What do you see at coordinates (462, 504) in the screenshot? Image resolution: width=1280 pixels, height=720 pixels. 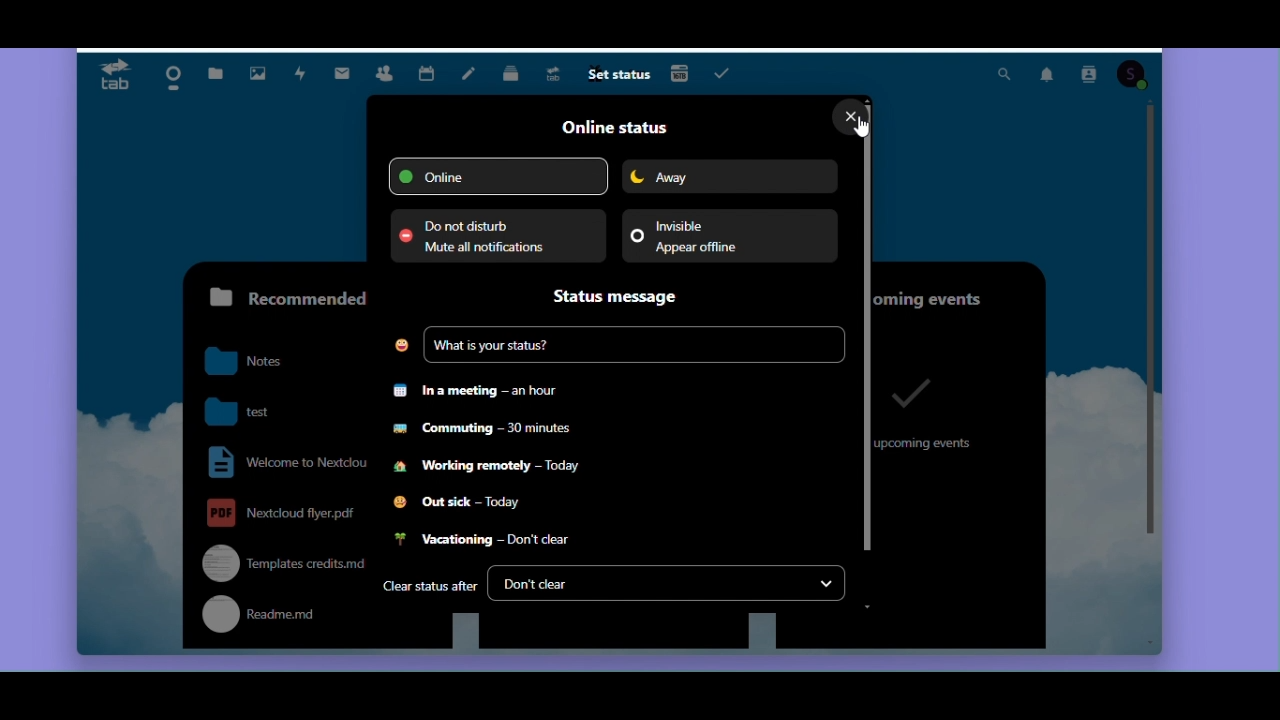 I see `Out sick today` at bounding box center [462, 504].